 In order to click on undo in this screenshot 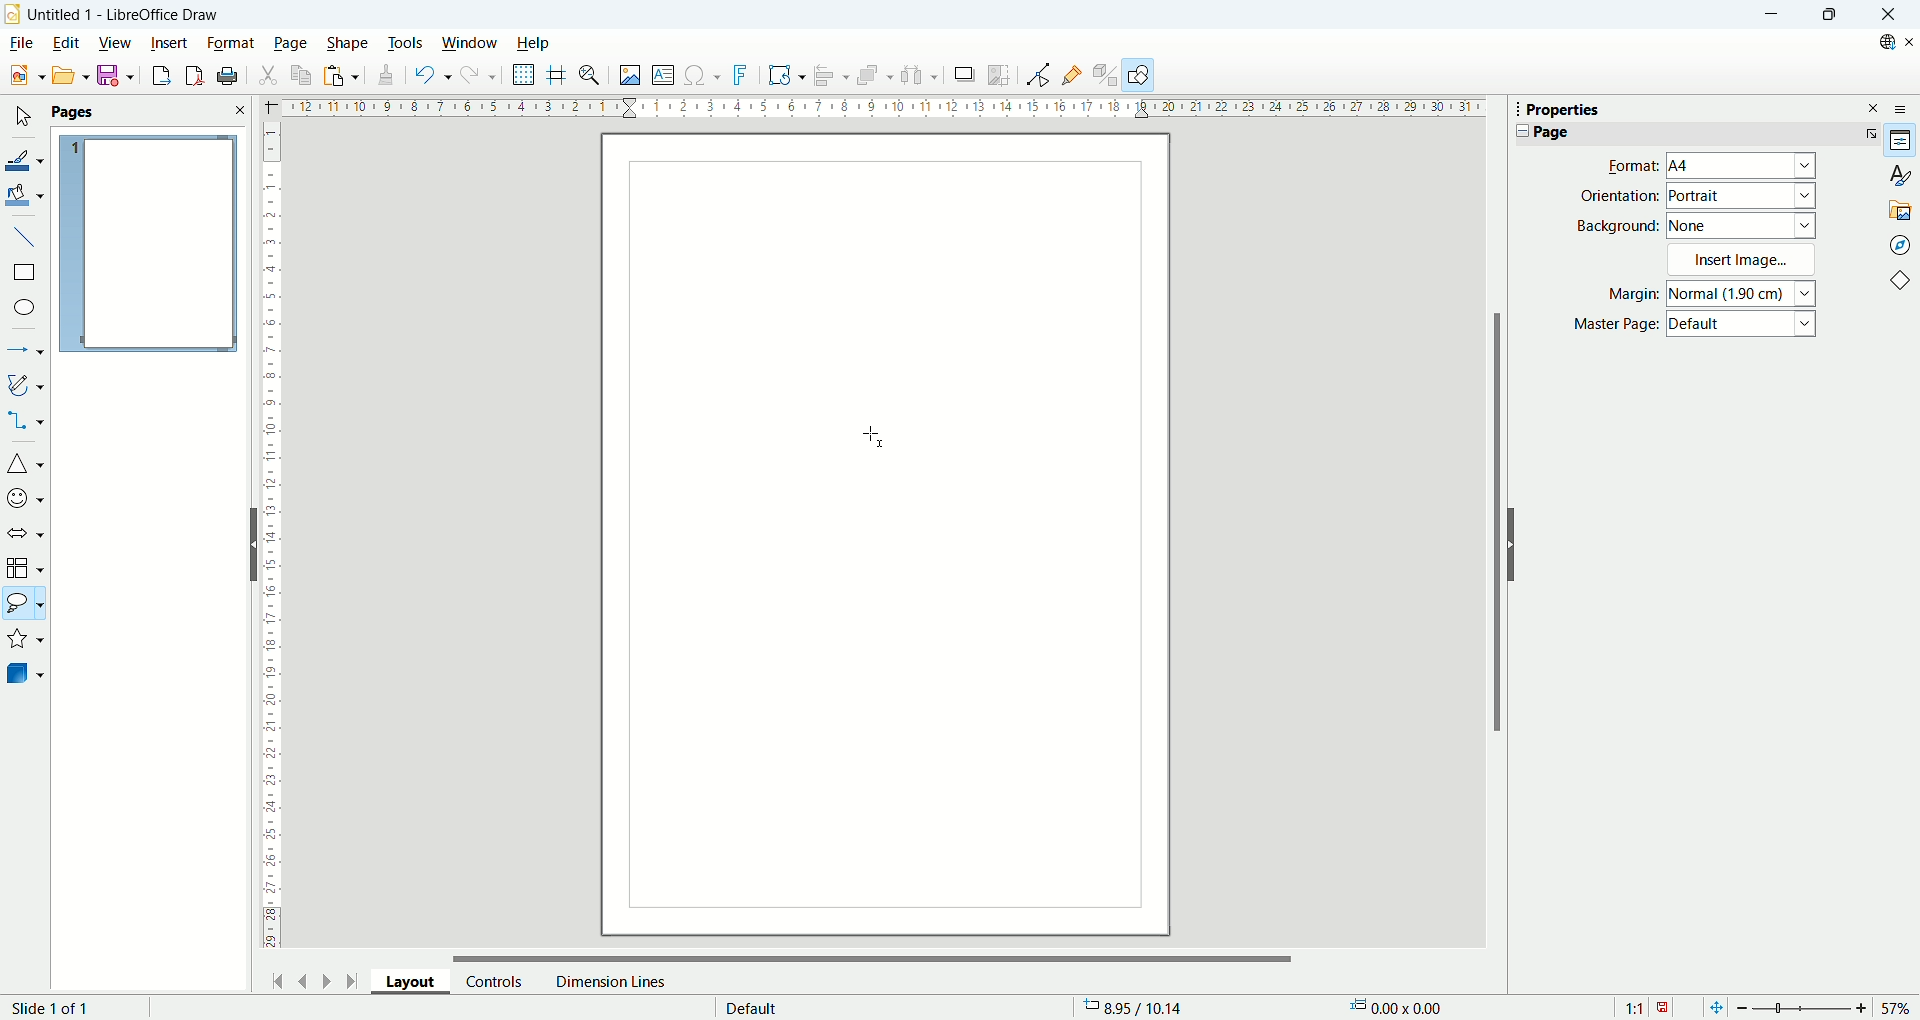, I will do `click(429, 75)`.